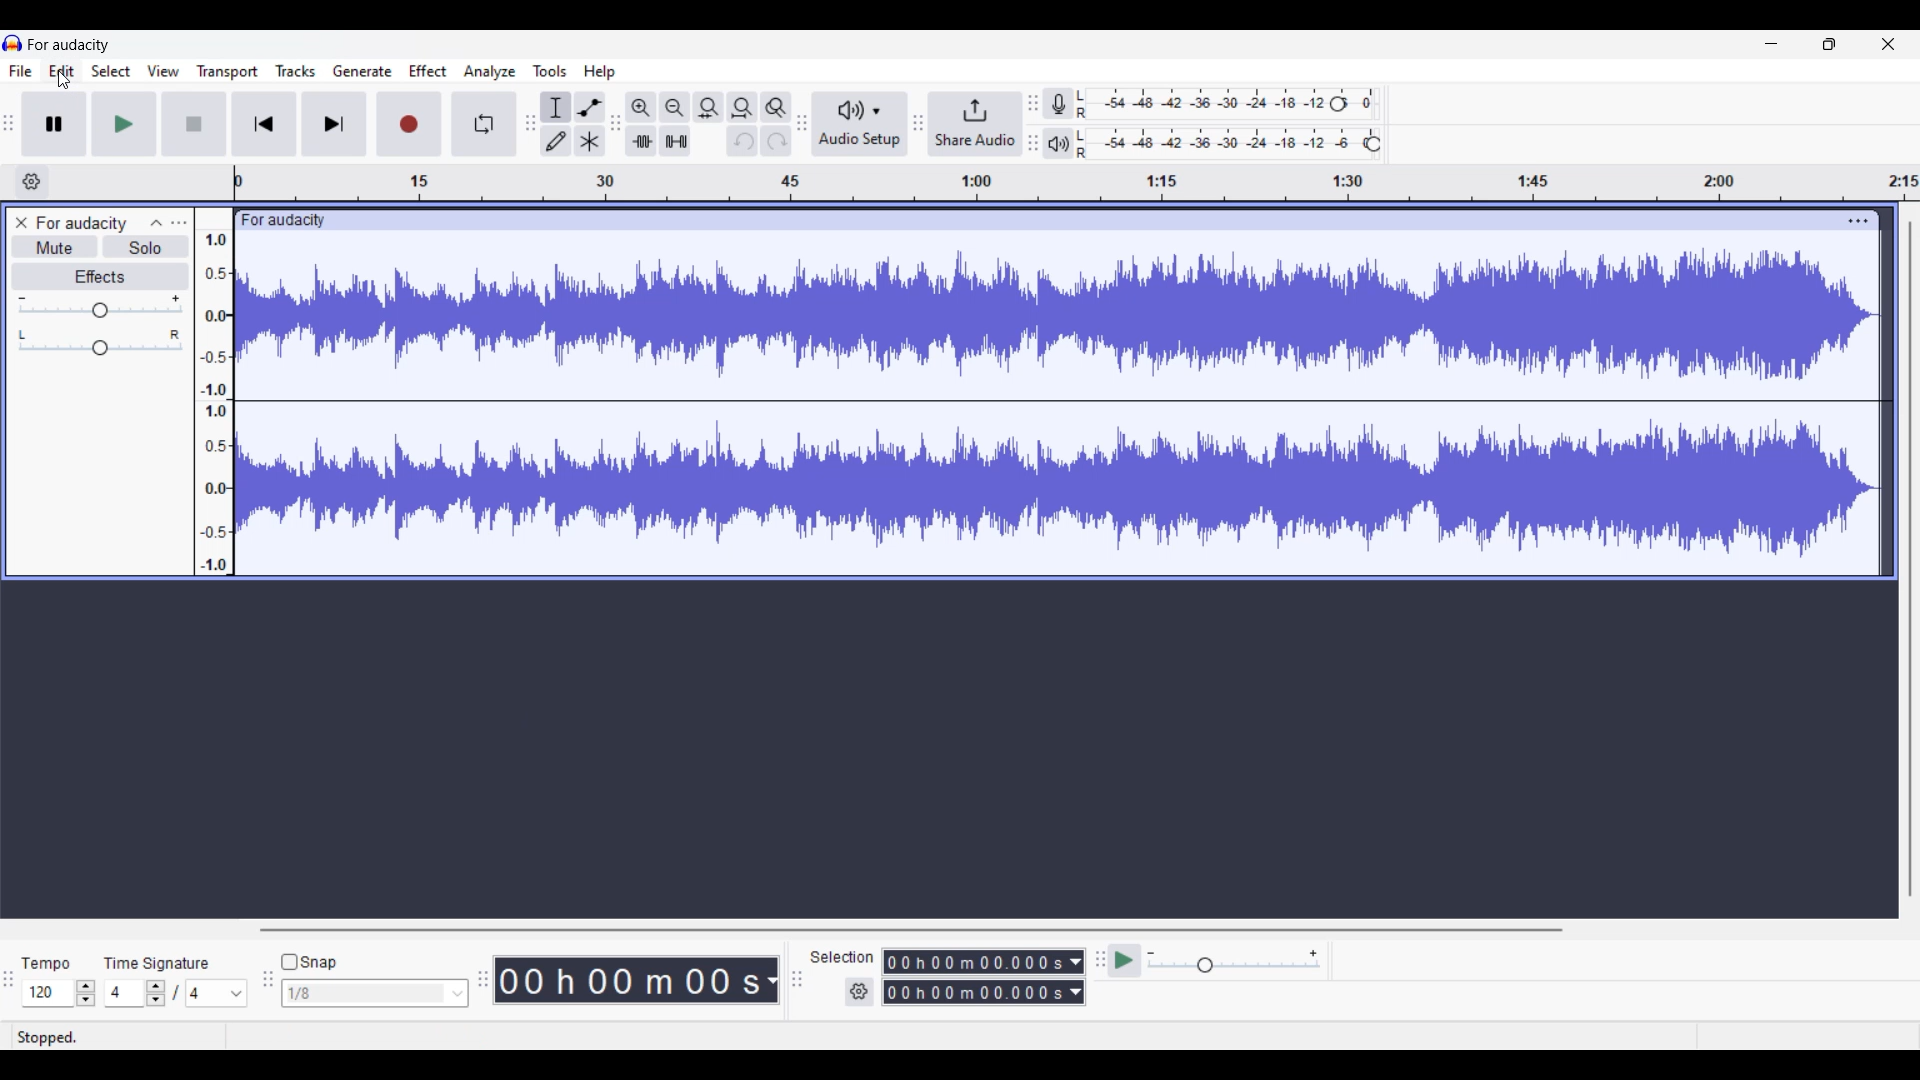 This screenshot has width=1920, height=1080. I want to click on Generate menu, so click(363, 71).